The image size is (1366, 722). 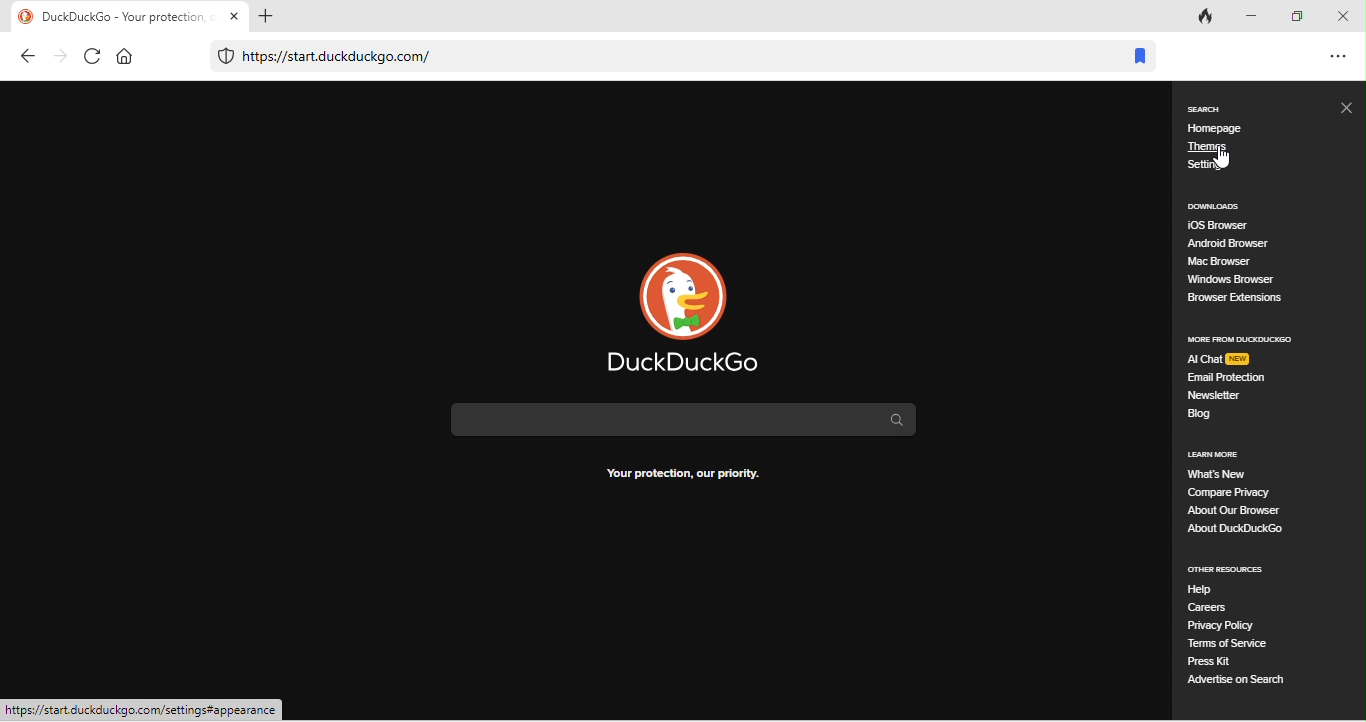 I want to click on about our browser, so click(x=1233, y=511).